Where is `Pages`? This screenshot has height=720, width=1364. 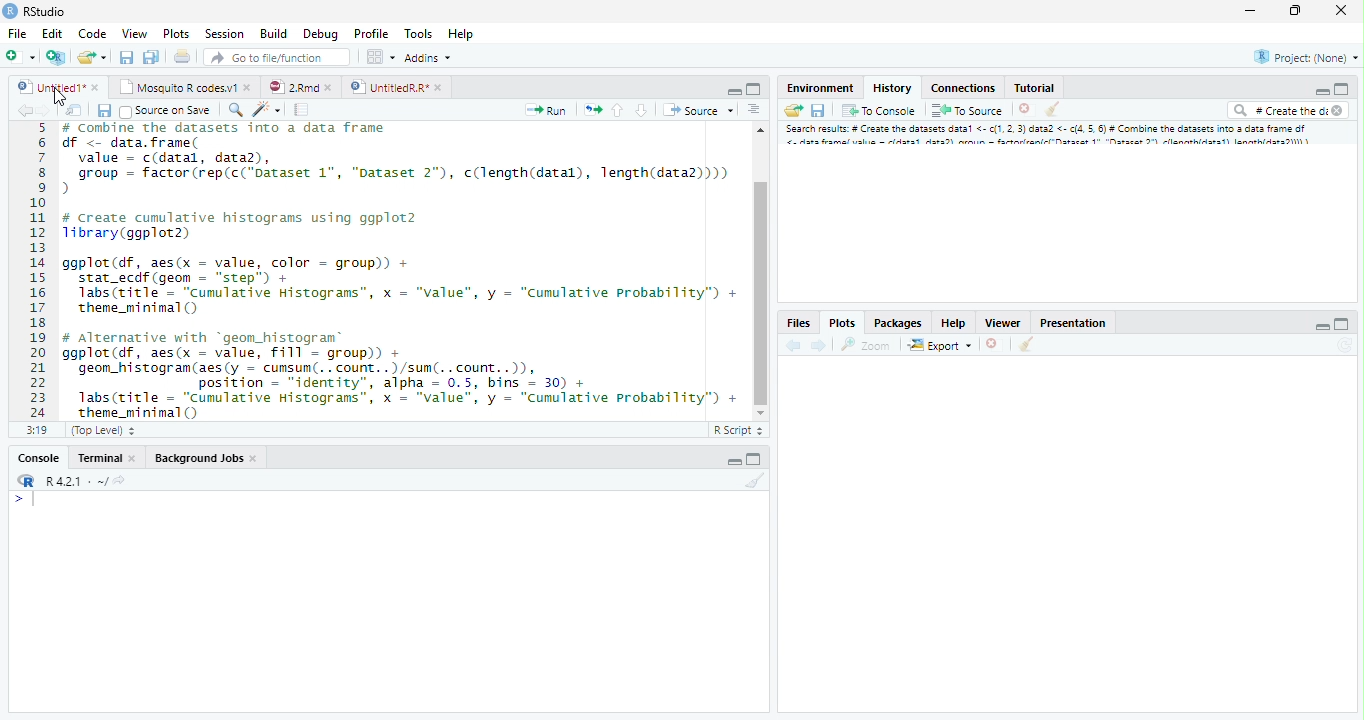
Pages is located at coordinates (593, 112).